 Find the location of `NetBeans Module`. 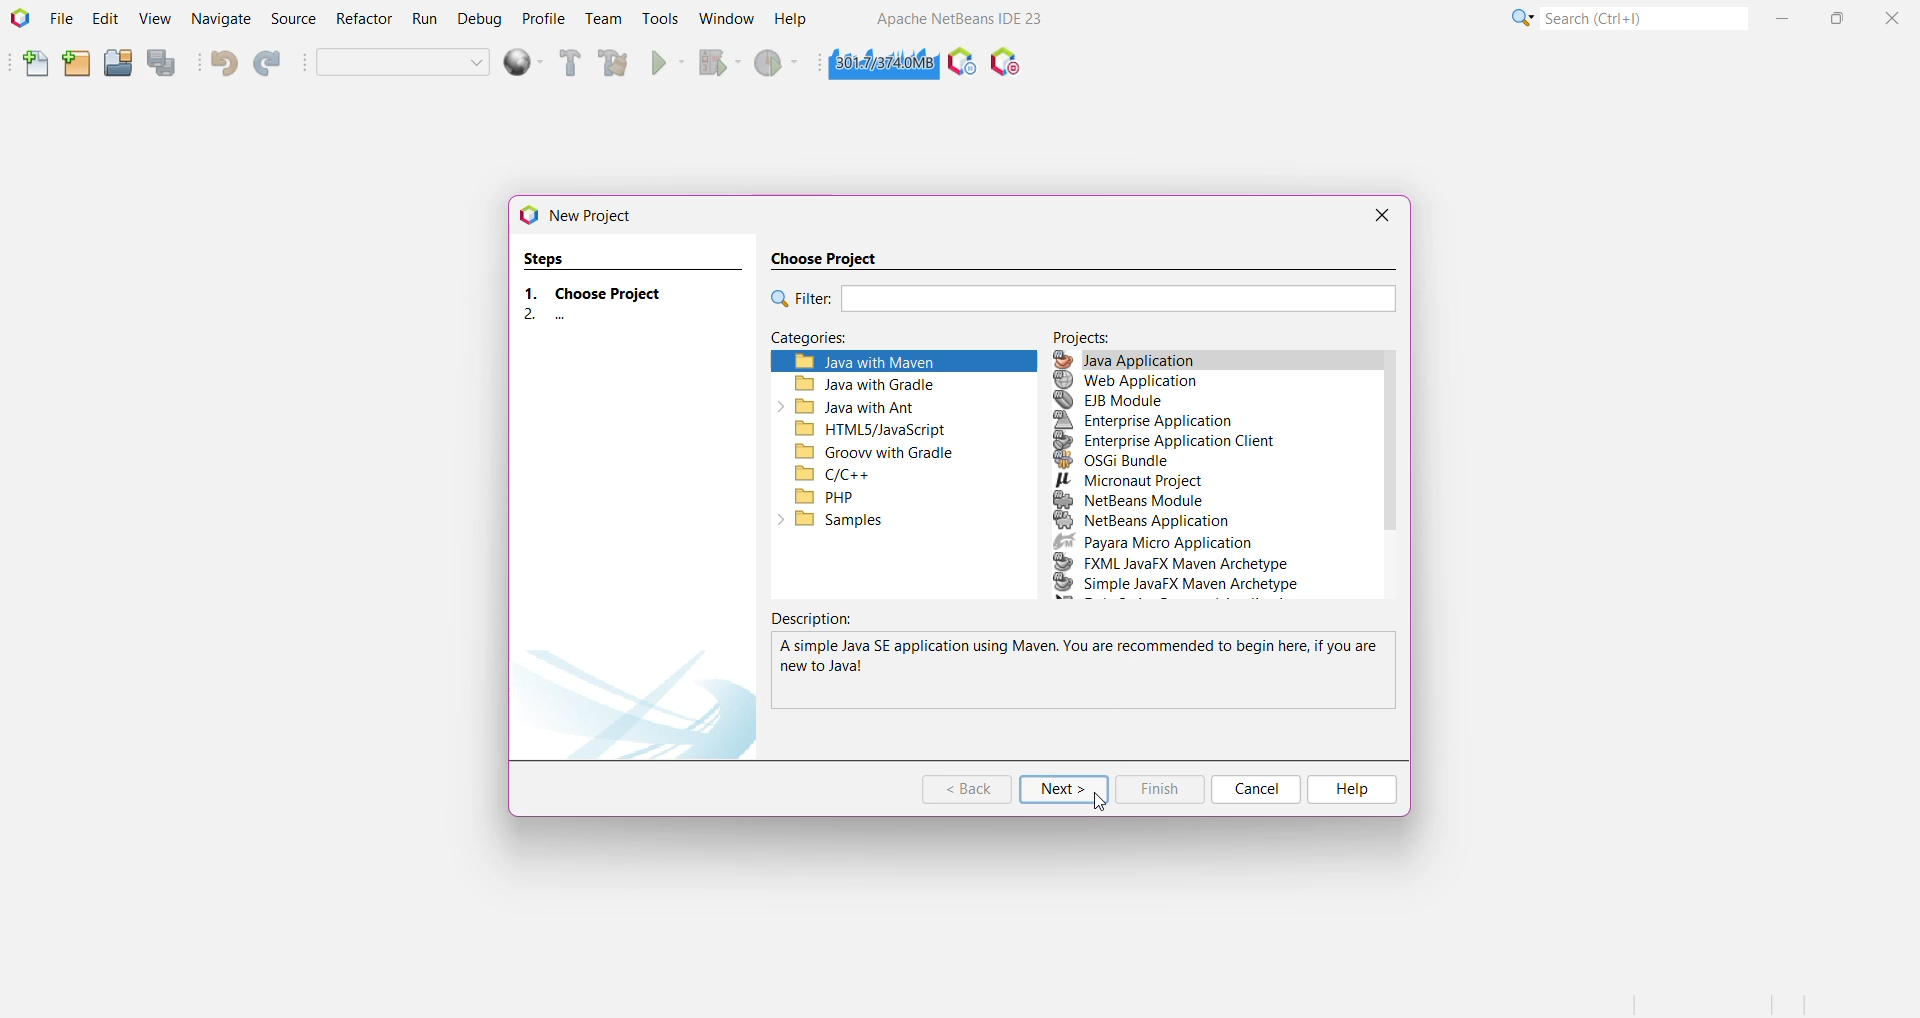

NetBeans Module is located at coordinates (1134, 500).